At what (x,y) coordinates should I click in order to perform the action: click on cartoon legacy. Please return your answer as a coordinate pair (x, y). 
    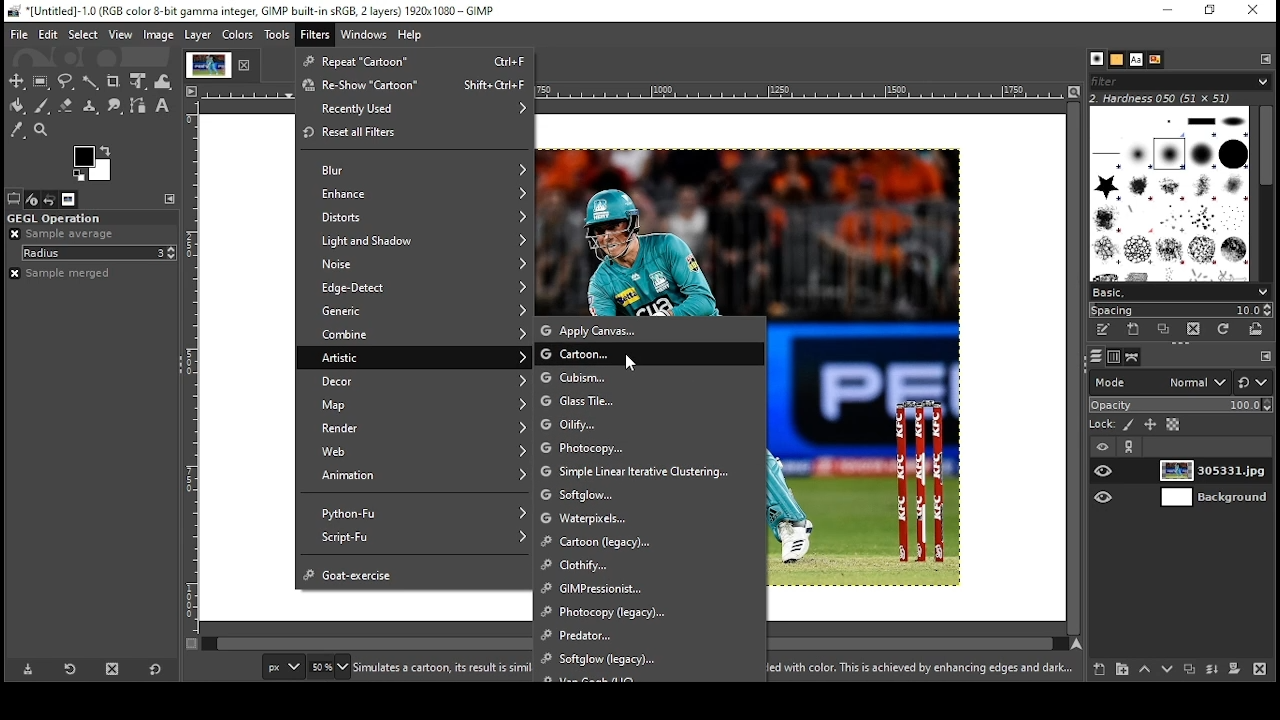
    Looking at the image, I should click on (650, 543).